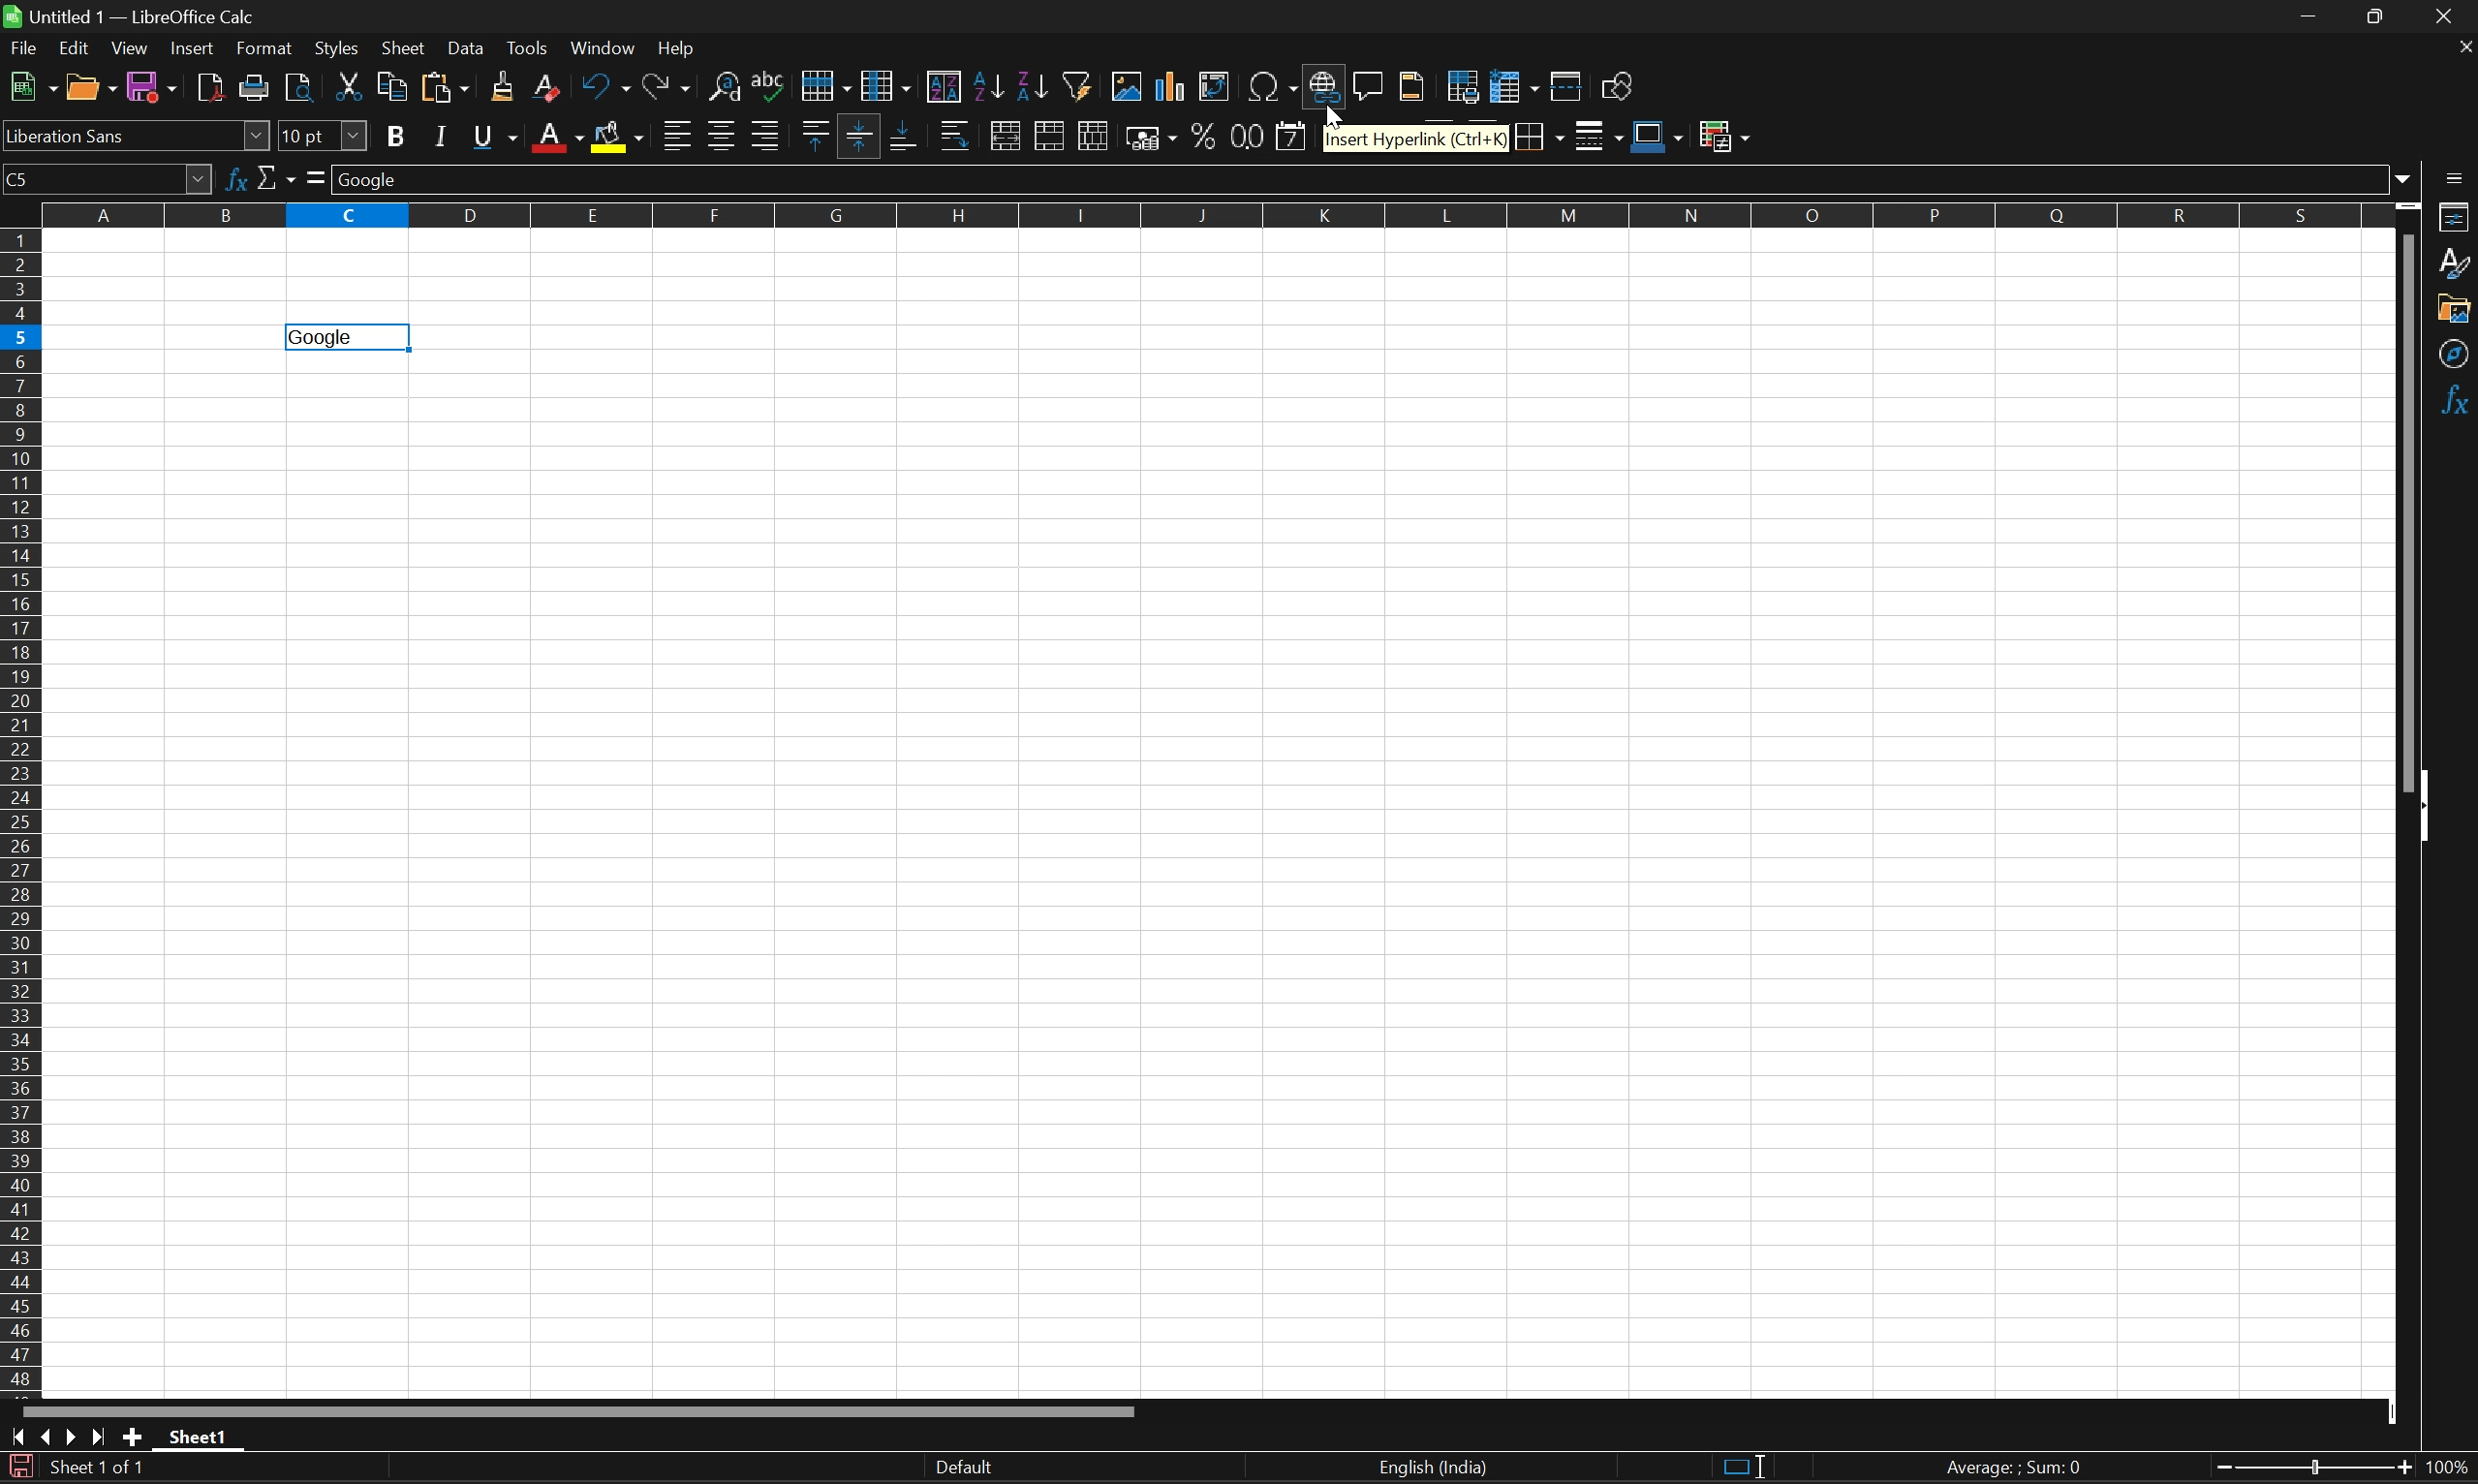  Describe the element at coordinates (727, 84) in the screenshot. I see `Find and replace` at that location.